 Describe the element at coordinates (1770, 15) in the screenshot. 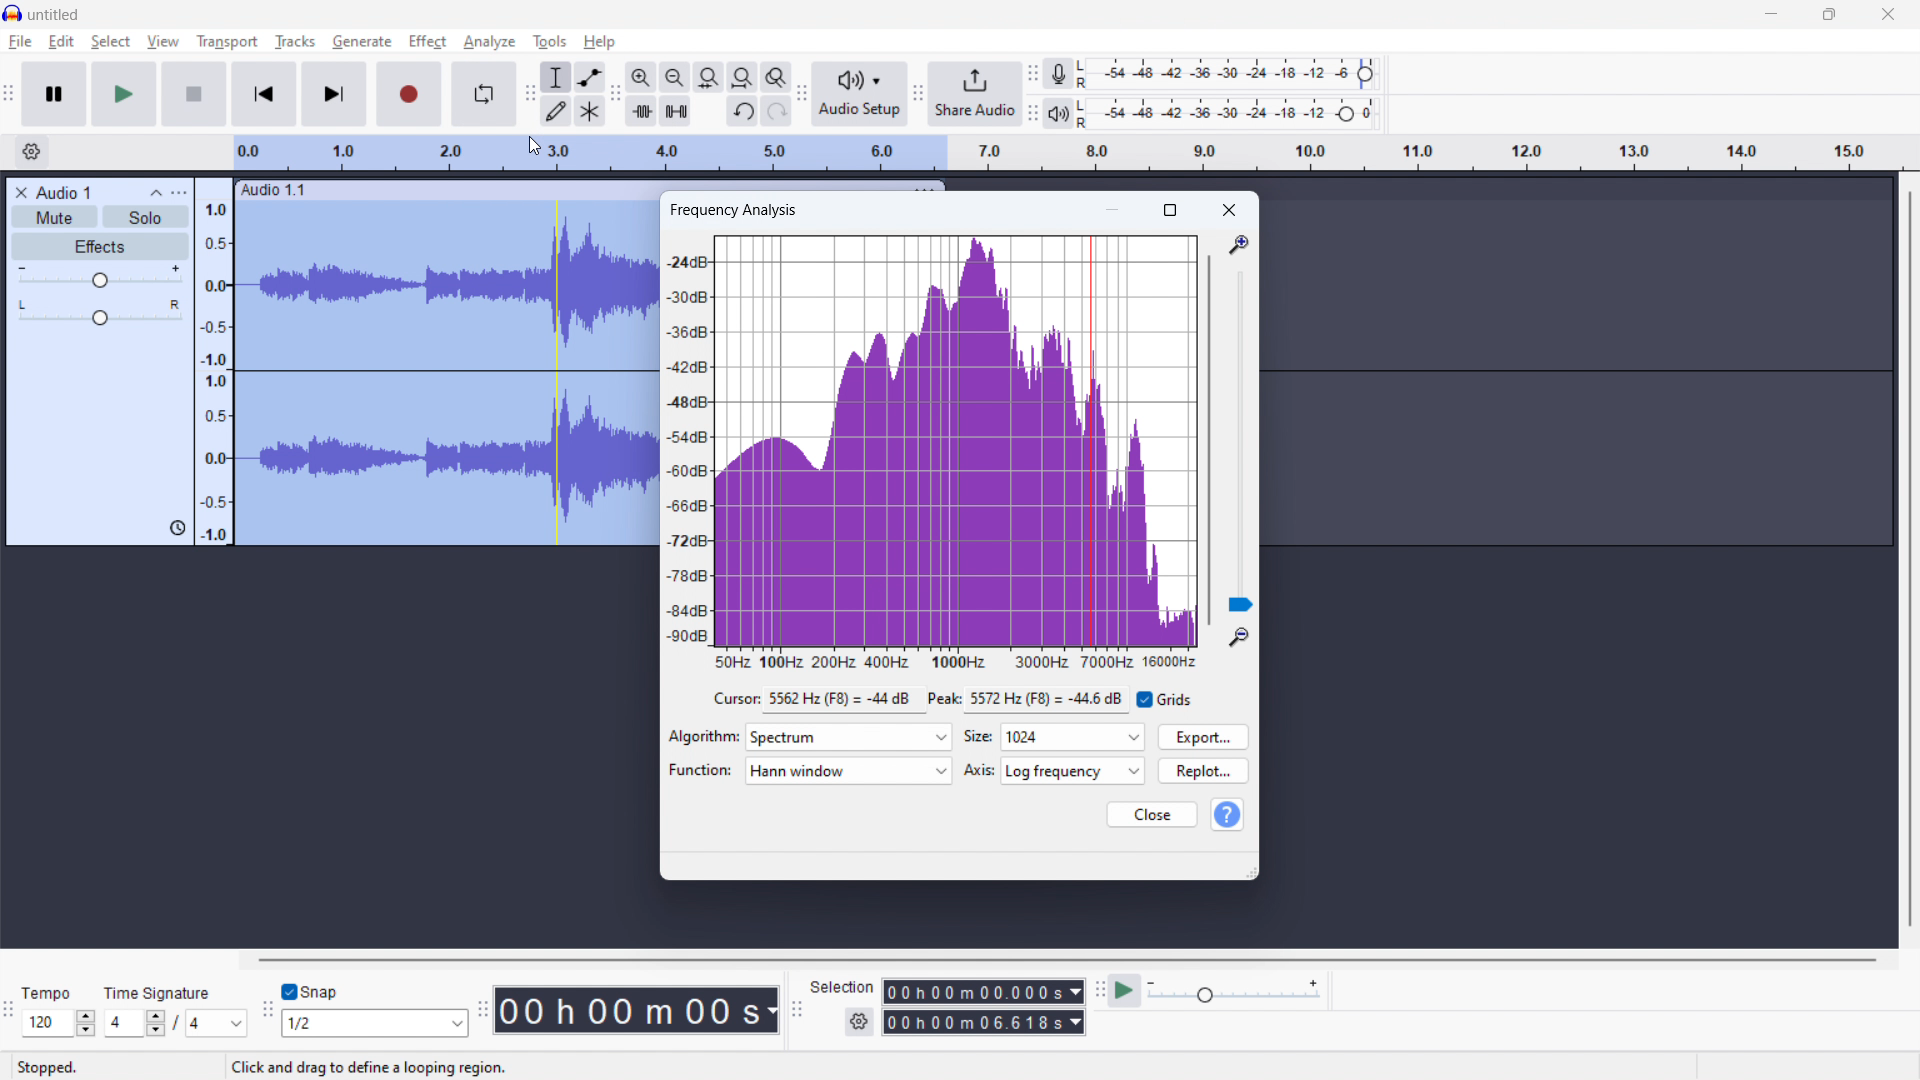

I see `minimize` at that location.